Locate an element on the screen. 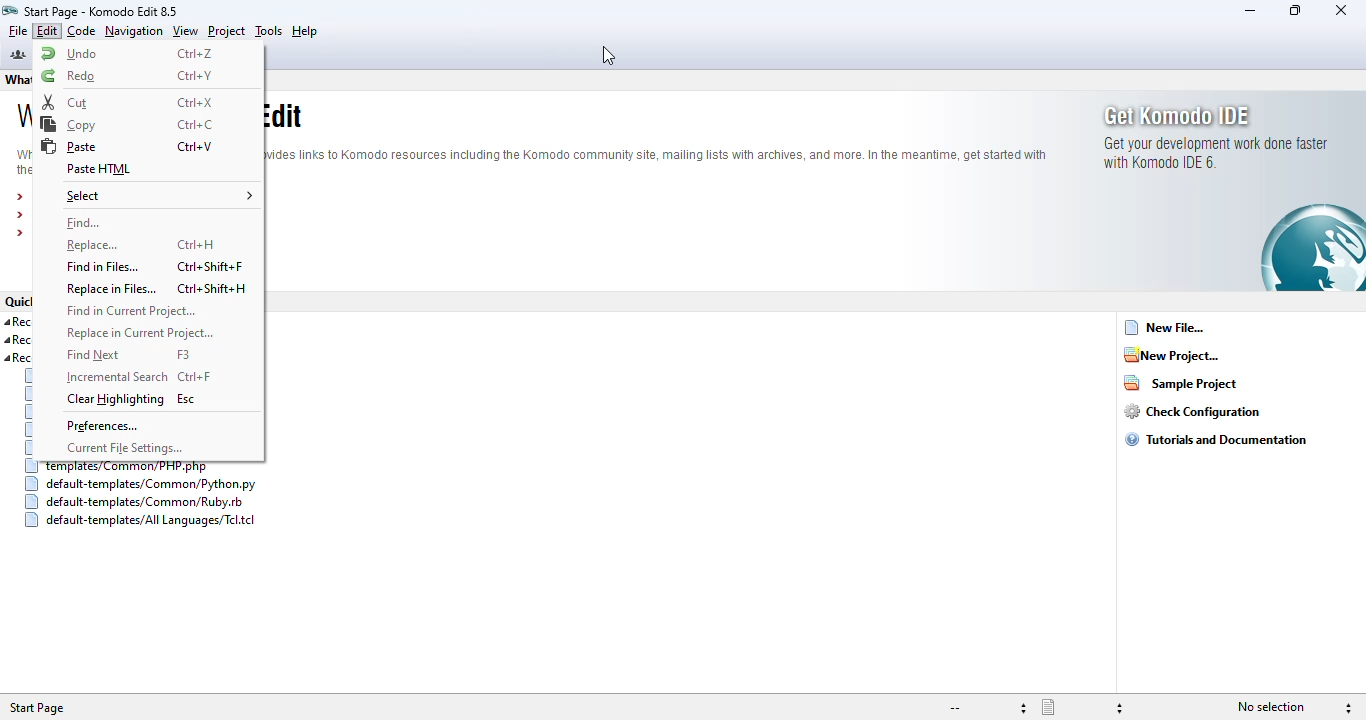 This screenshot has height=720, width=1366. clear highlighting is located at coordinates (116, 399).